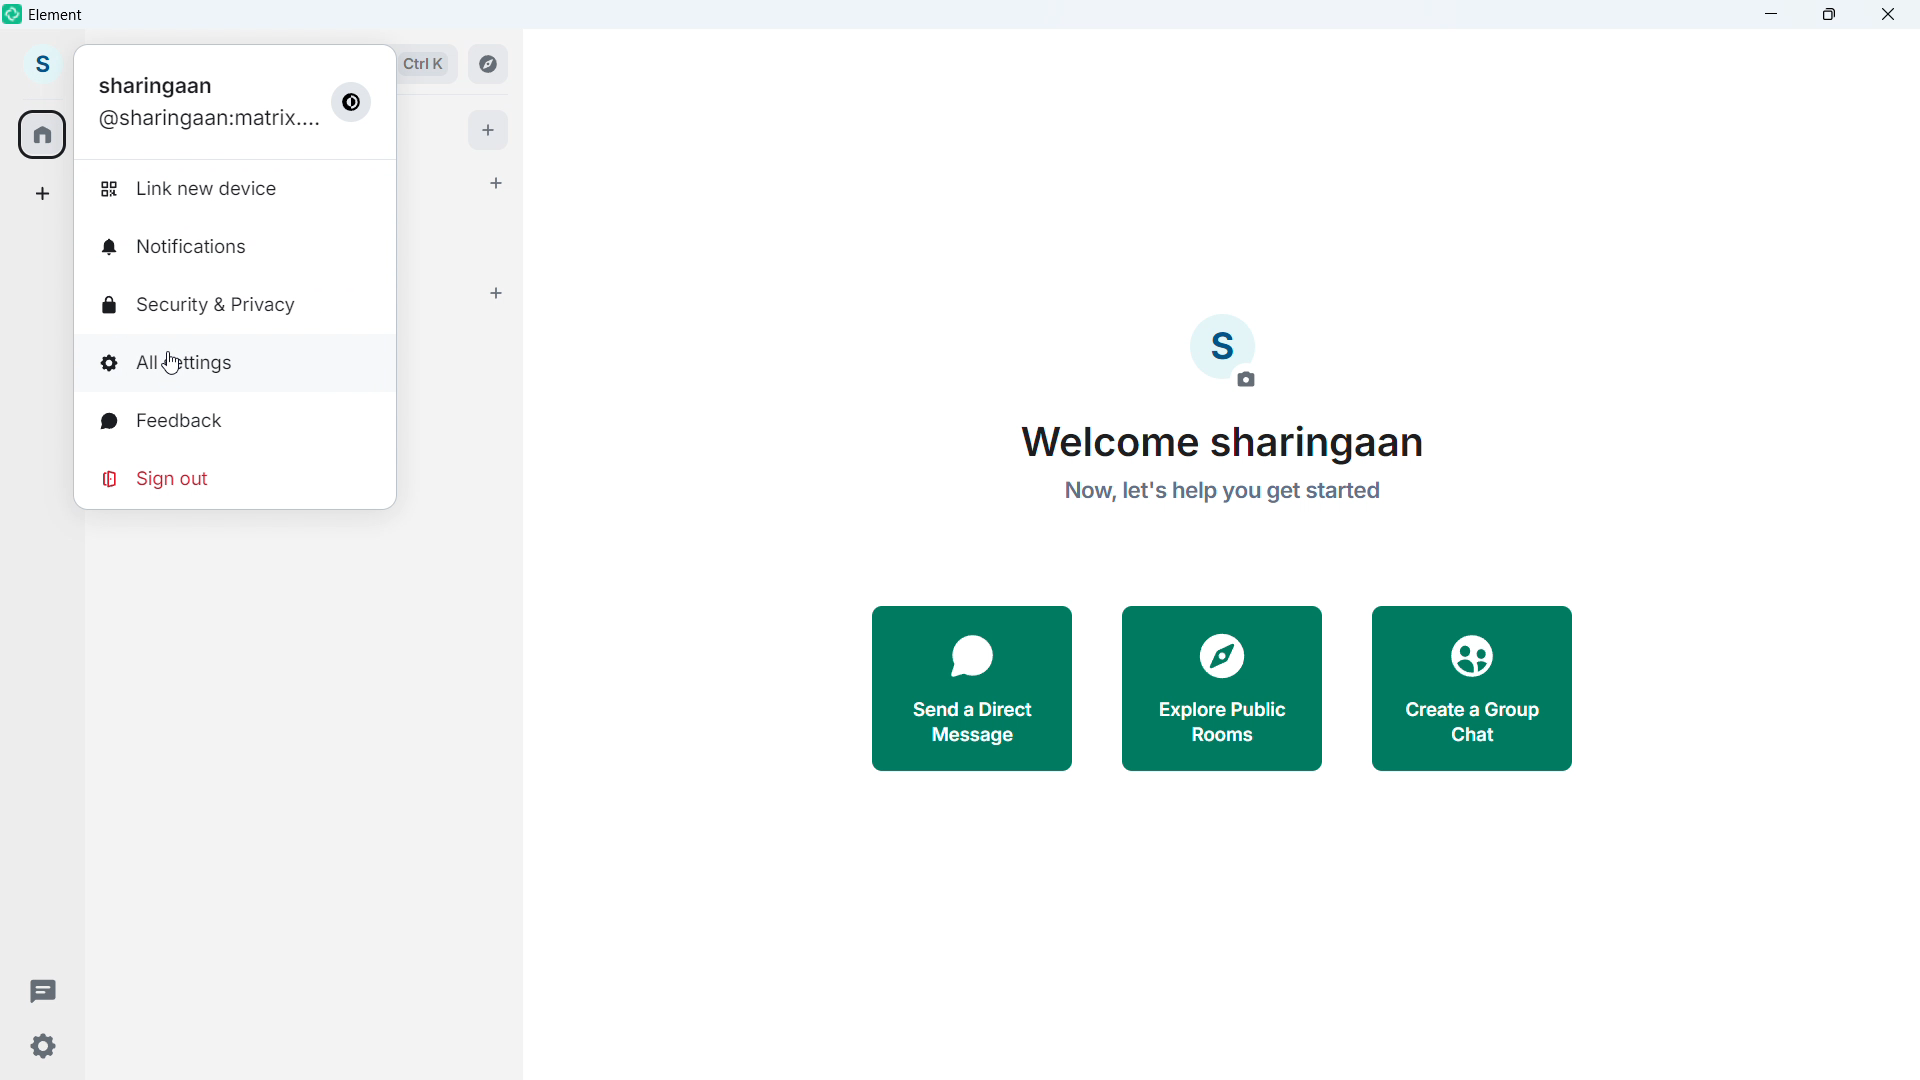 Image resolution: width=1920 pixels, height=1080 pixels. I want to click on Account name , so click(158, 86).